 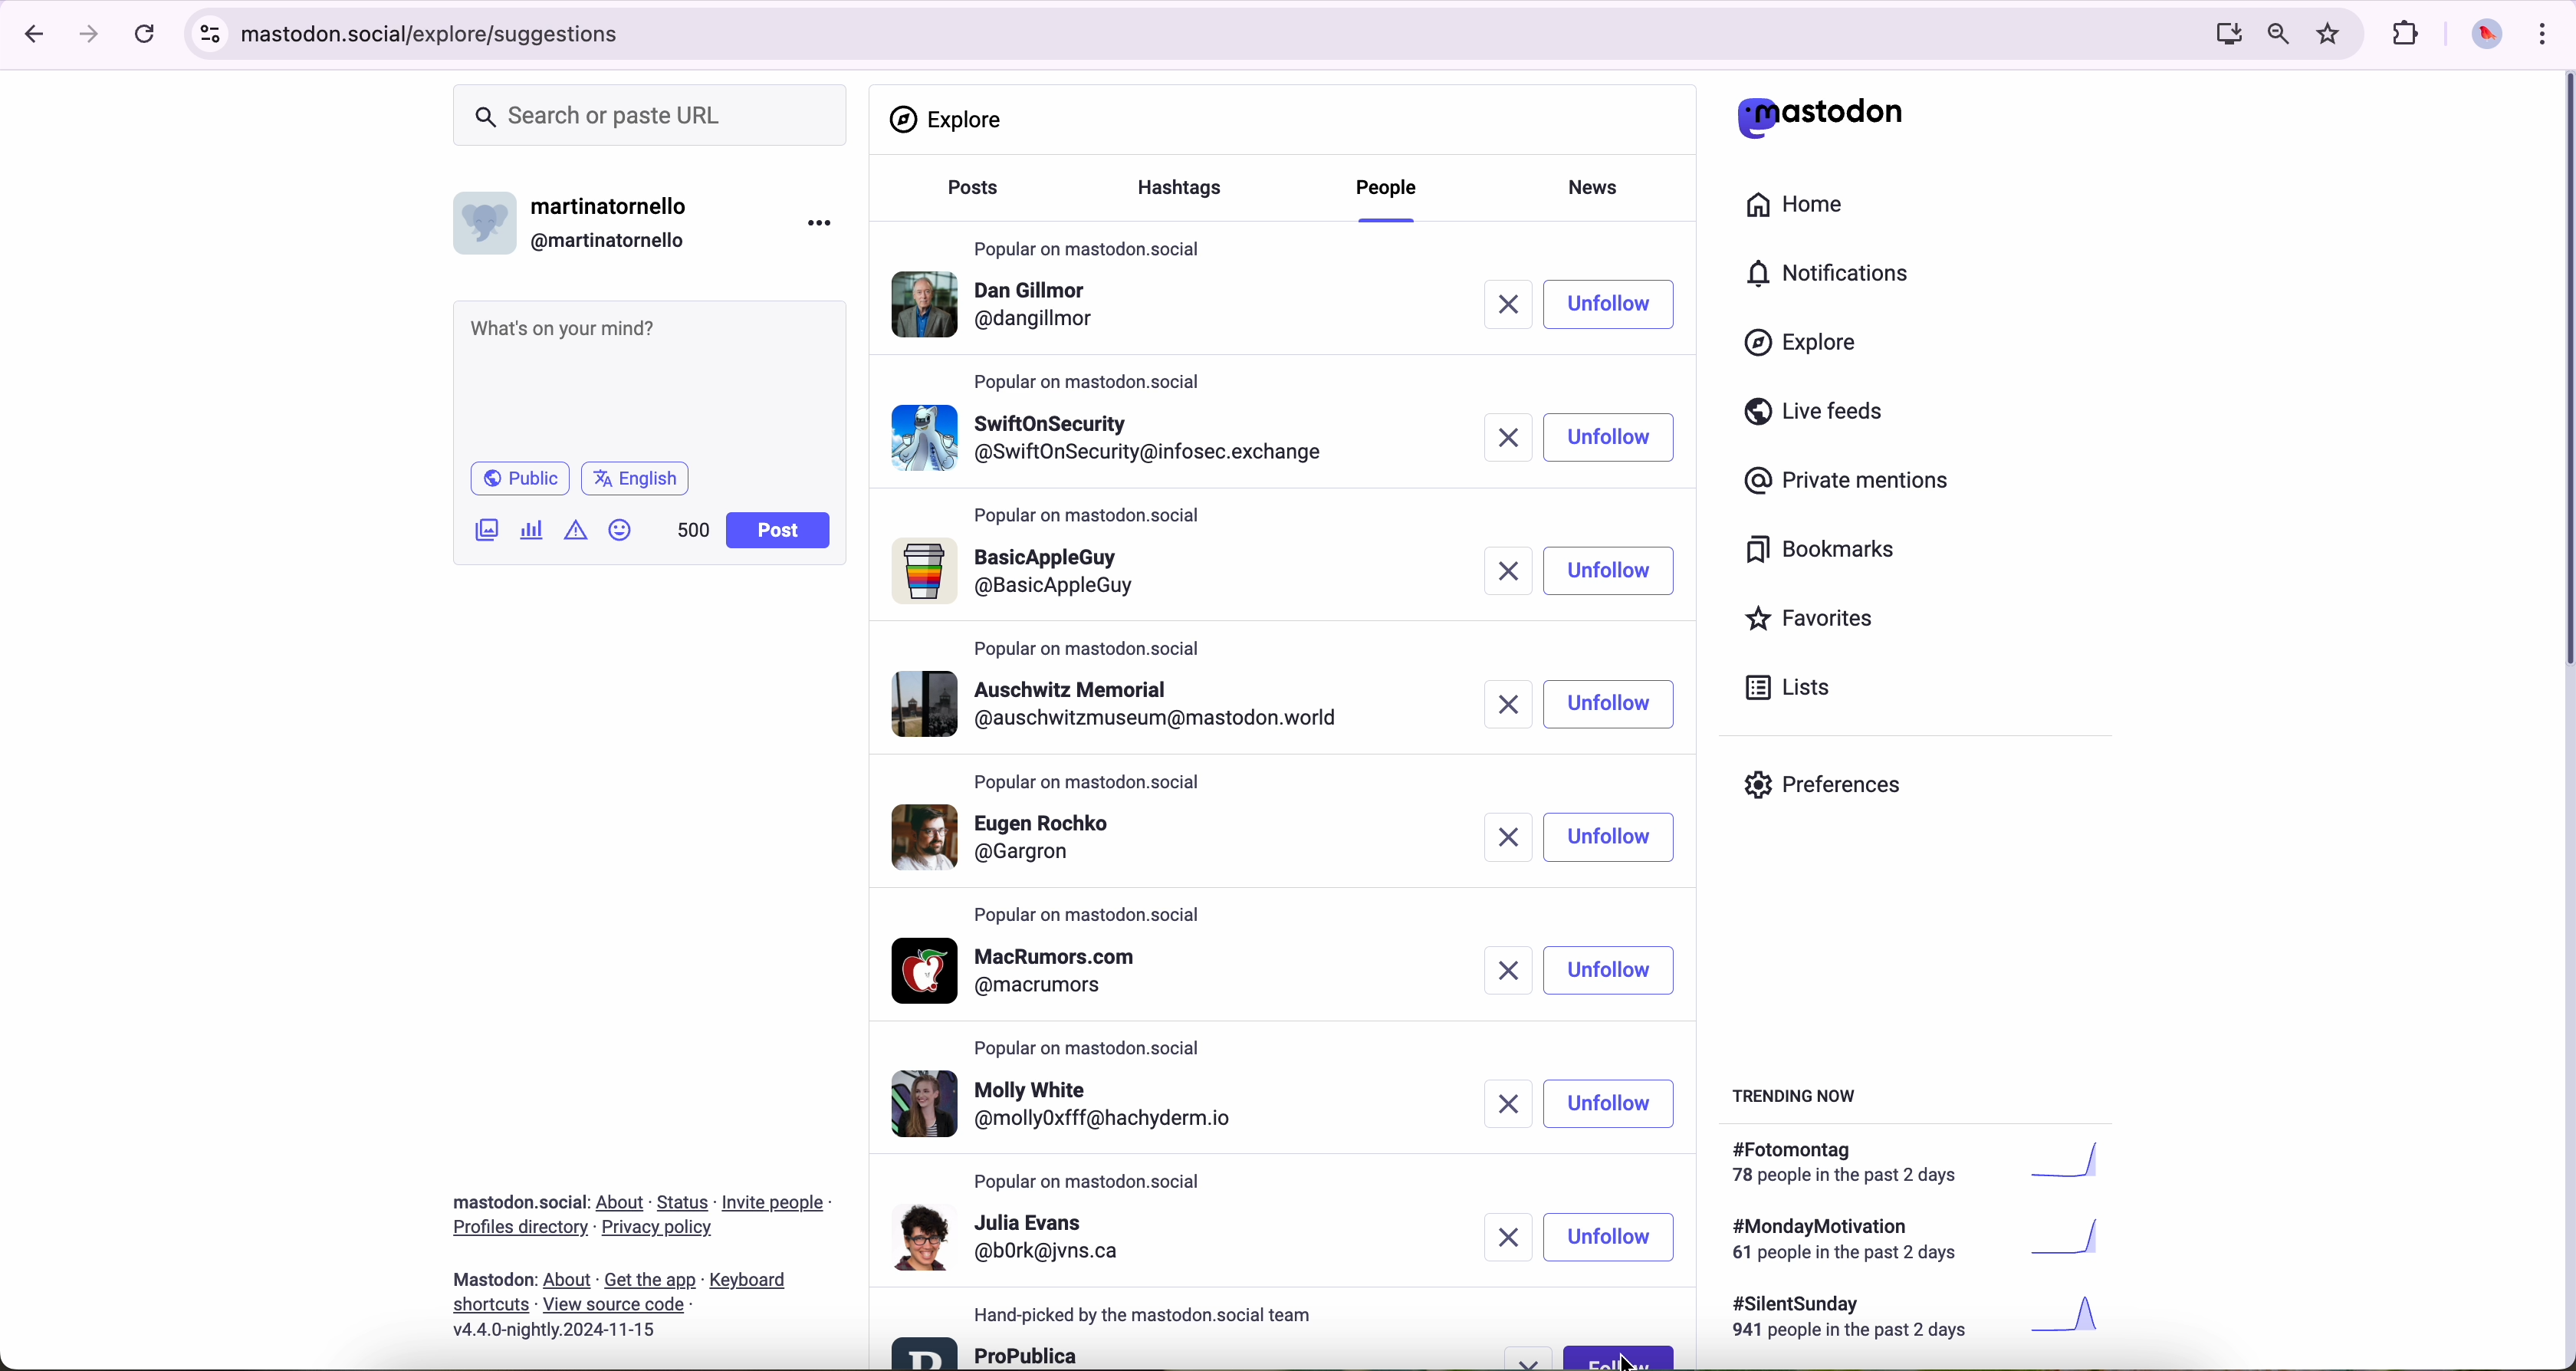 I want to click on charts, so click(x=536, y=530).